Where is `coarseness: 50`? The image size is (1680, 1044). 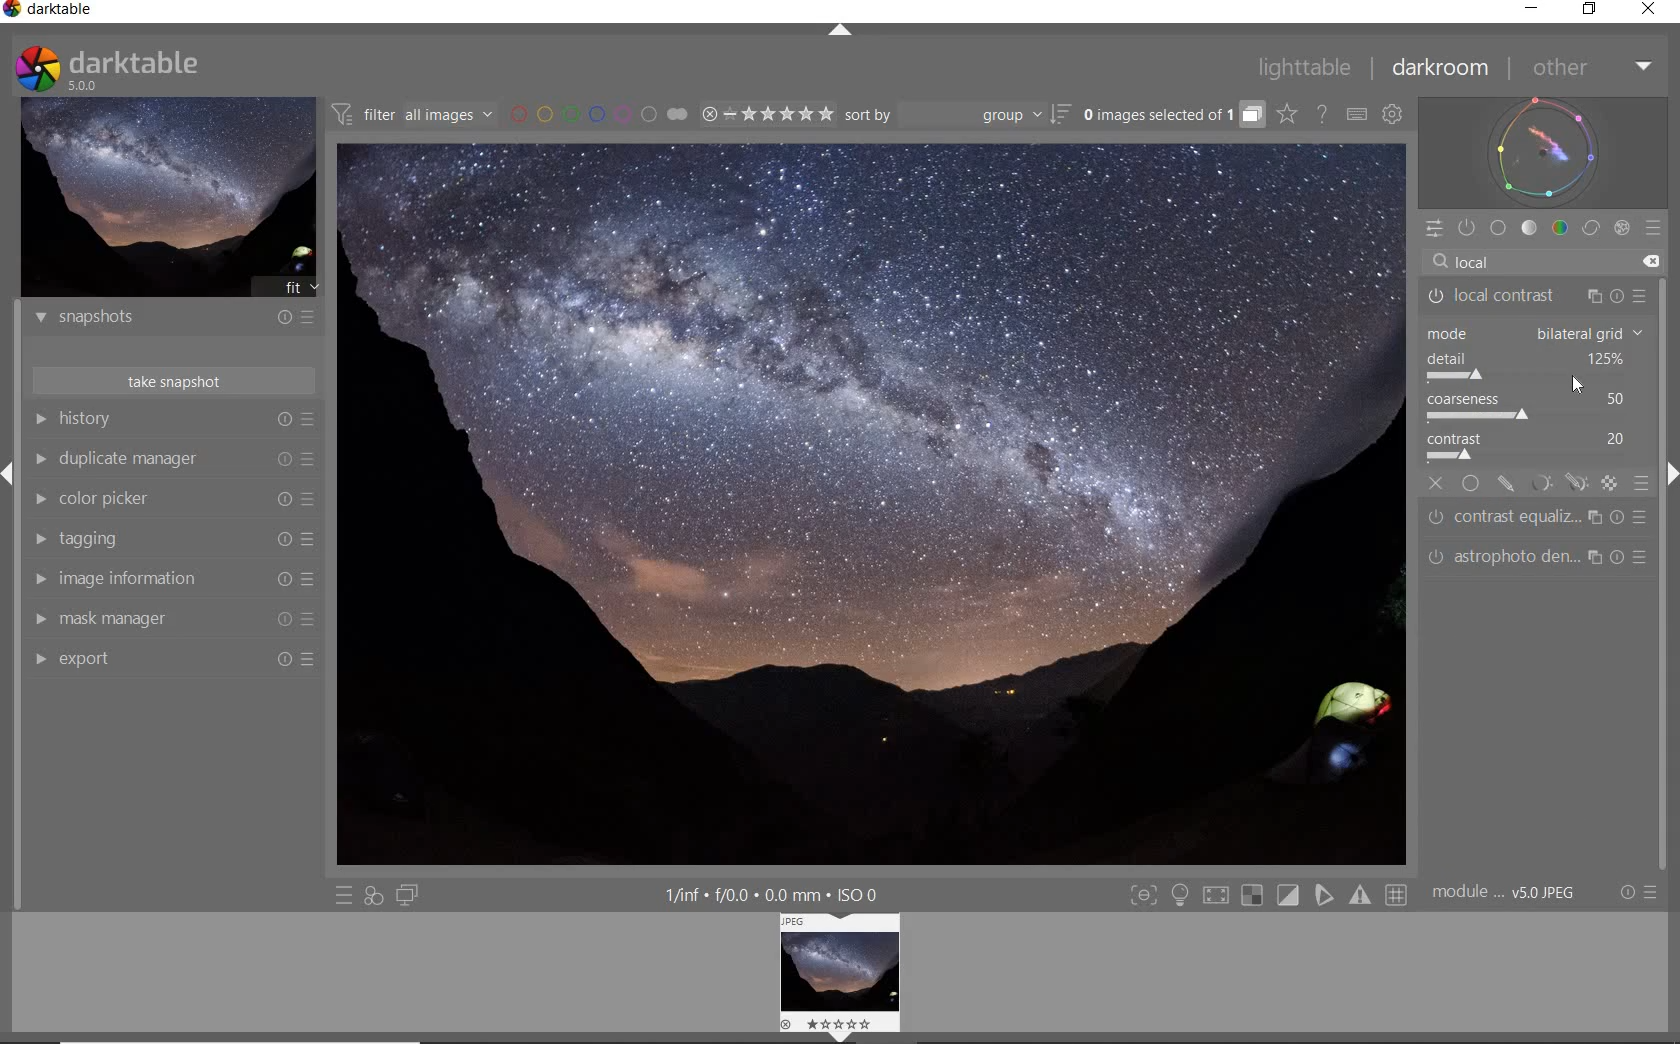 coarseness: 50 is located at coordinates (1524, 399).